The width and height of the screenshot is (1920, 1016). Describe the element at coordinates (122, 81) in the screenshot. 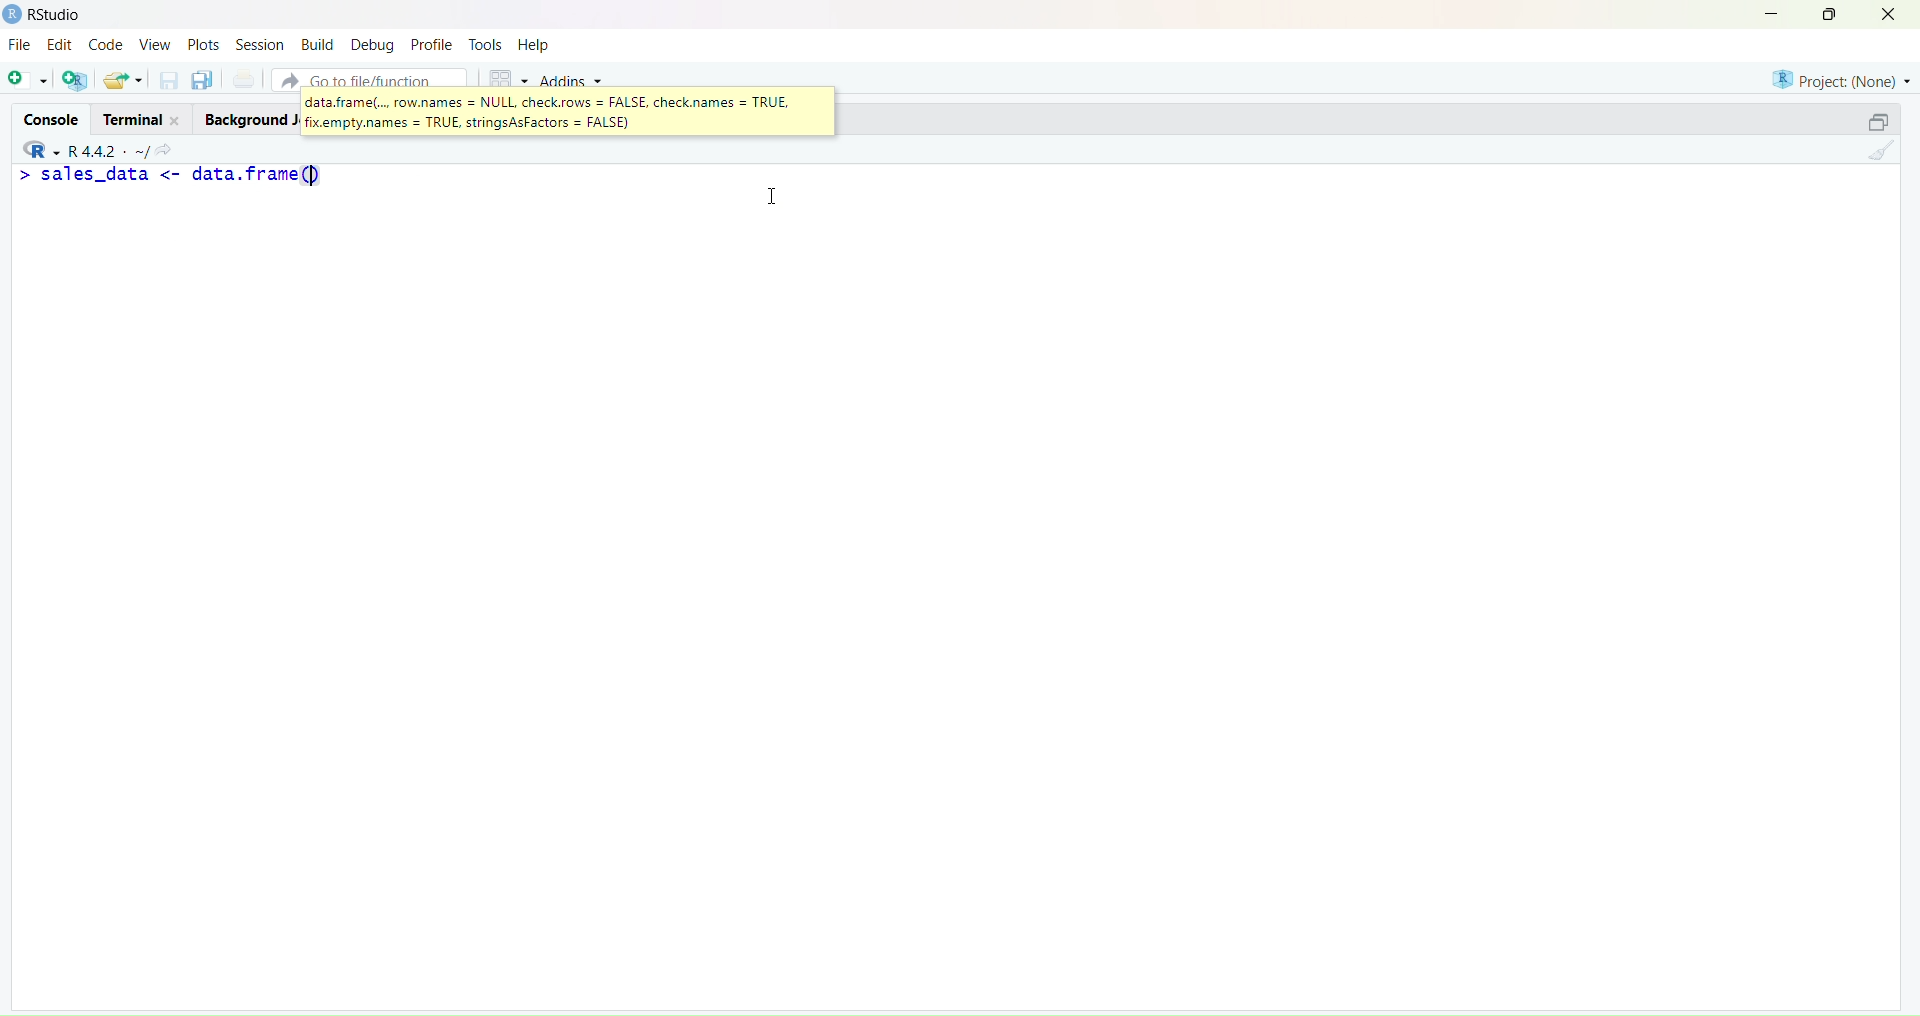

I see `save and export` at that location.